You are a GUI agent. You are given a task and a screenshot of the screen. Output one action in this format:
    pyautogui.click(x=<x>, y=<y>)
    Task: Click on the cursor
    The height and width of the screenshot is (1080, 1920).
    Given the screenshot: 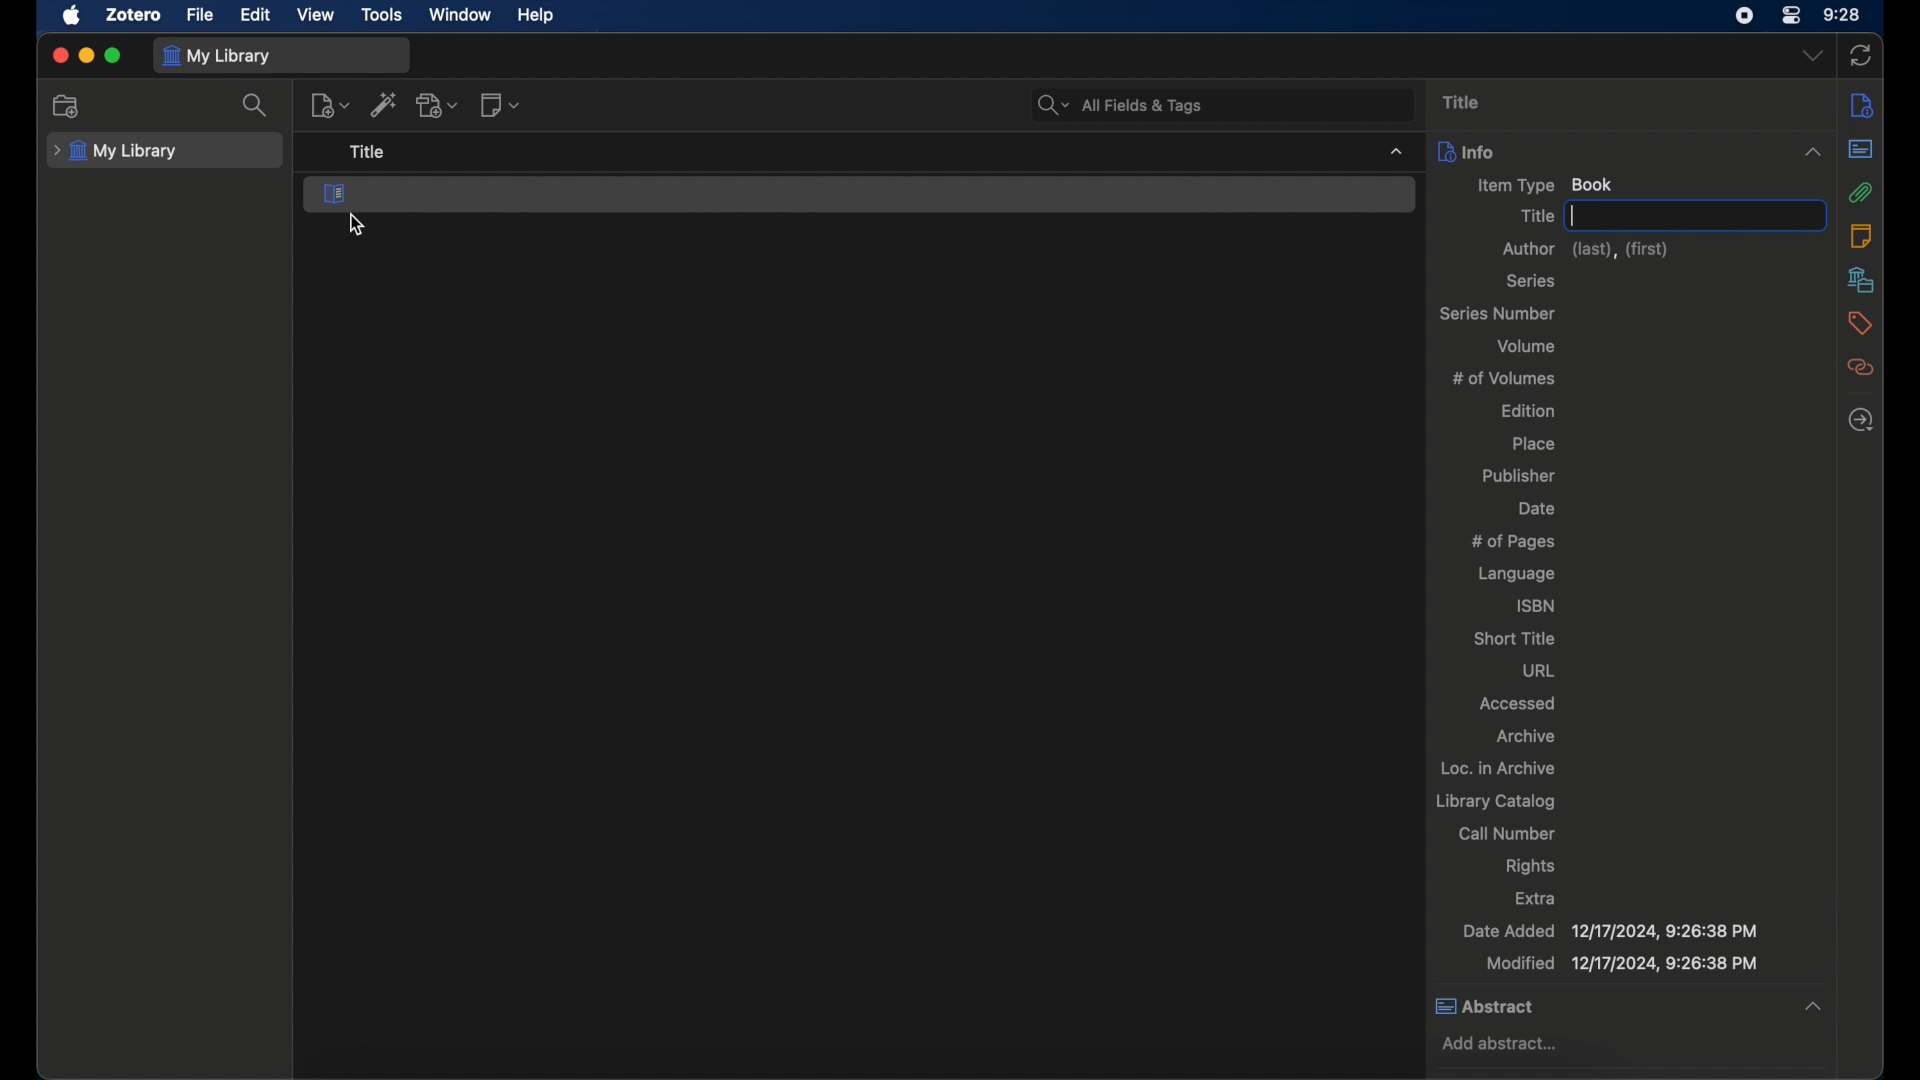 What is the action you would take?
    pyautogui.click(x=359, y=224)
    